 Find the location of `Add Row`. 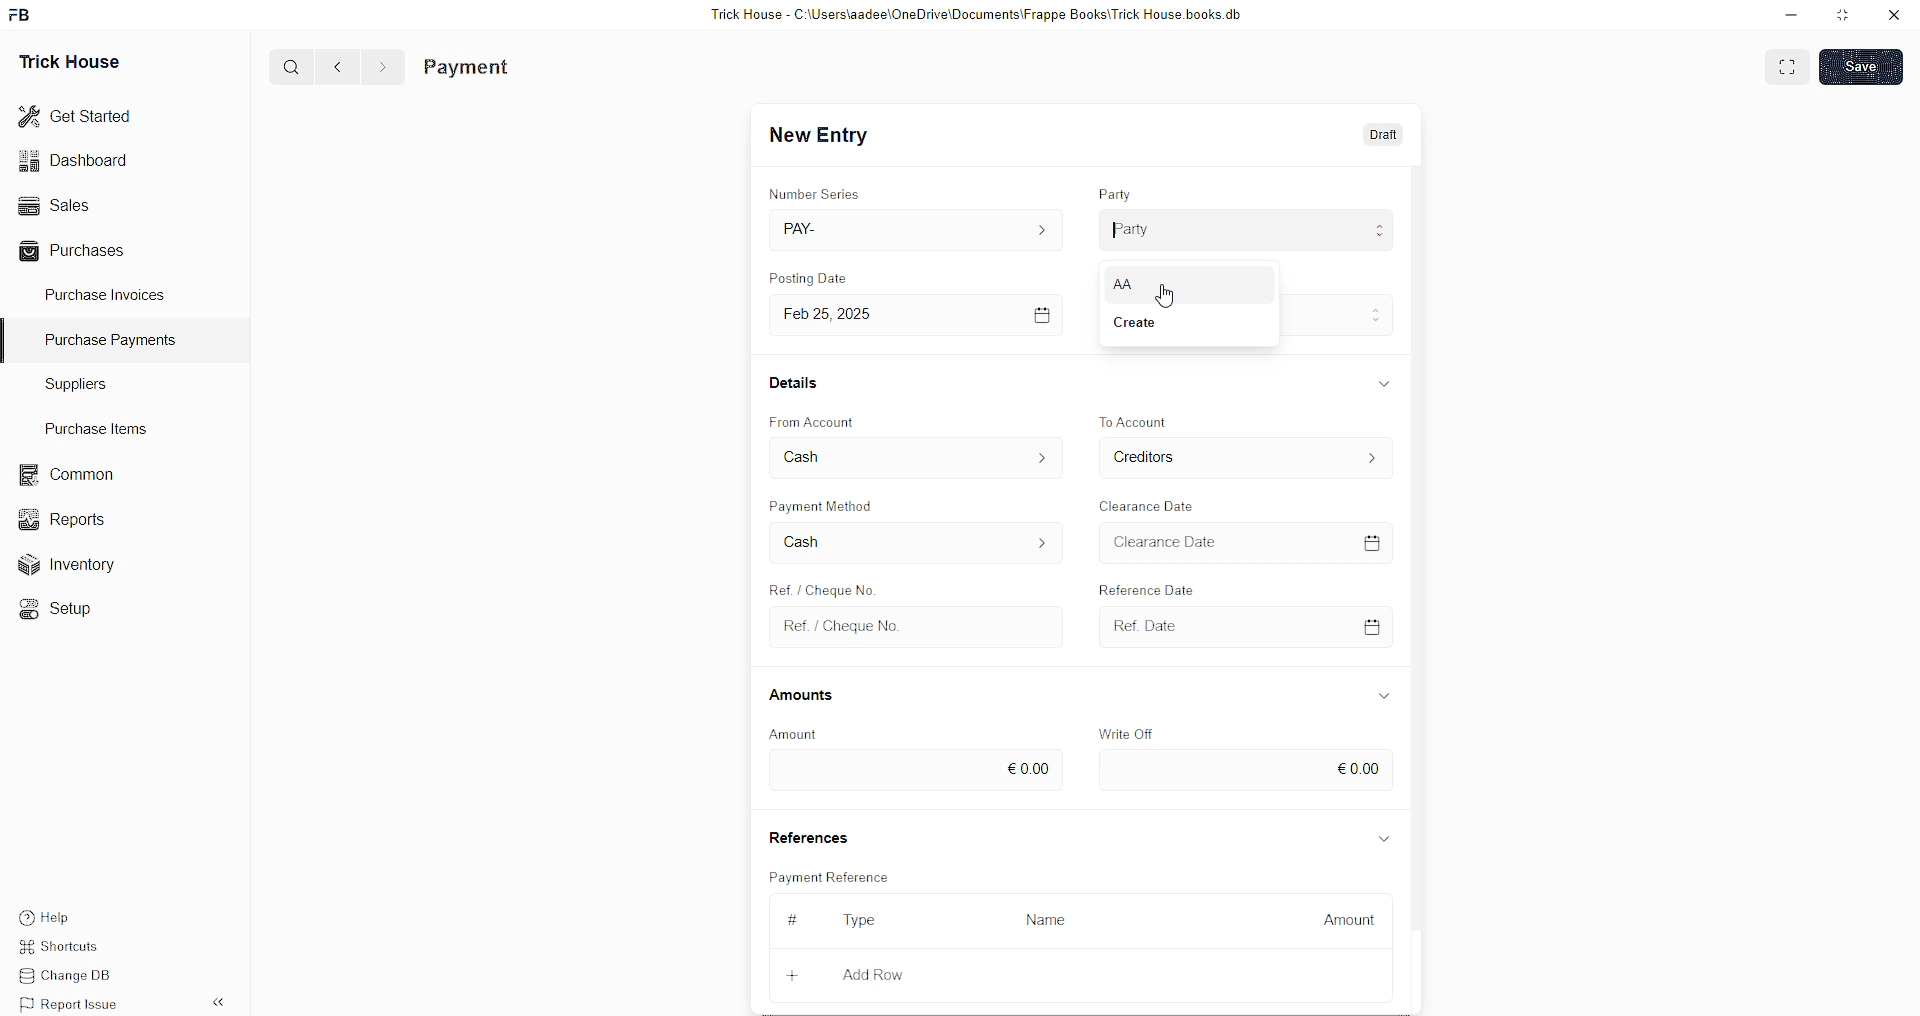

Add Row is located at coordinates (874, 974).